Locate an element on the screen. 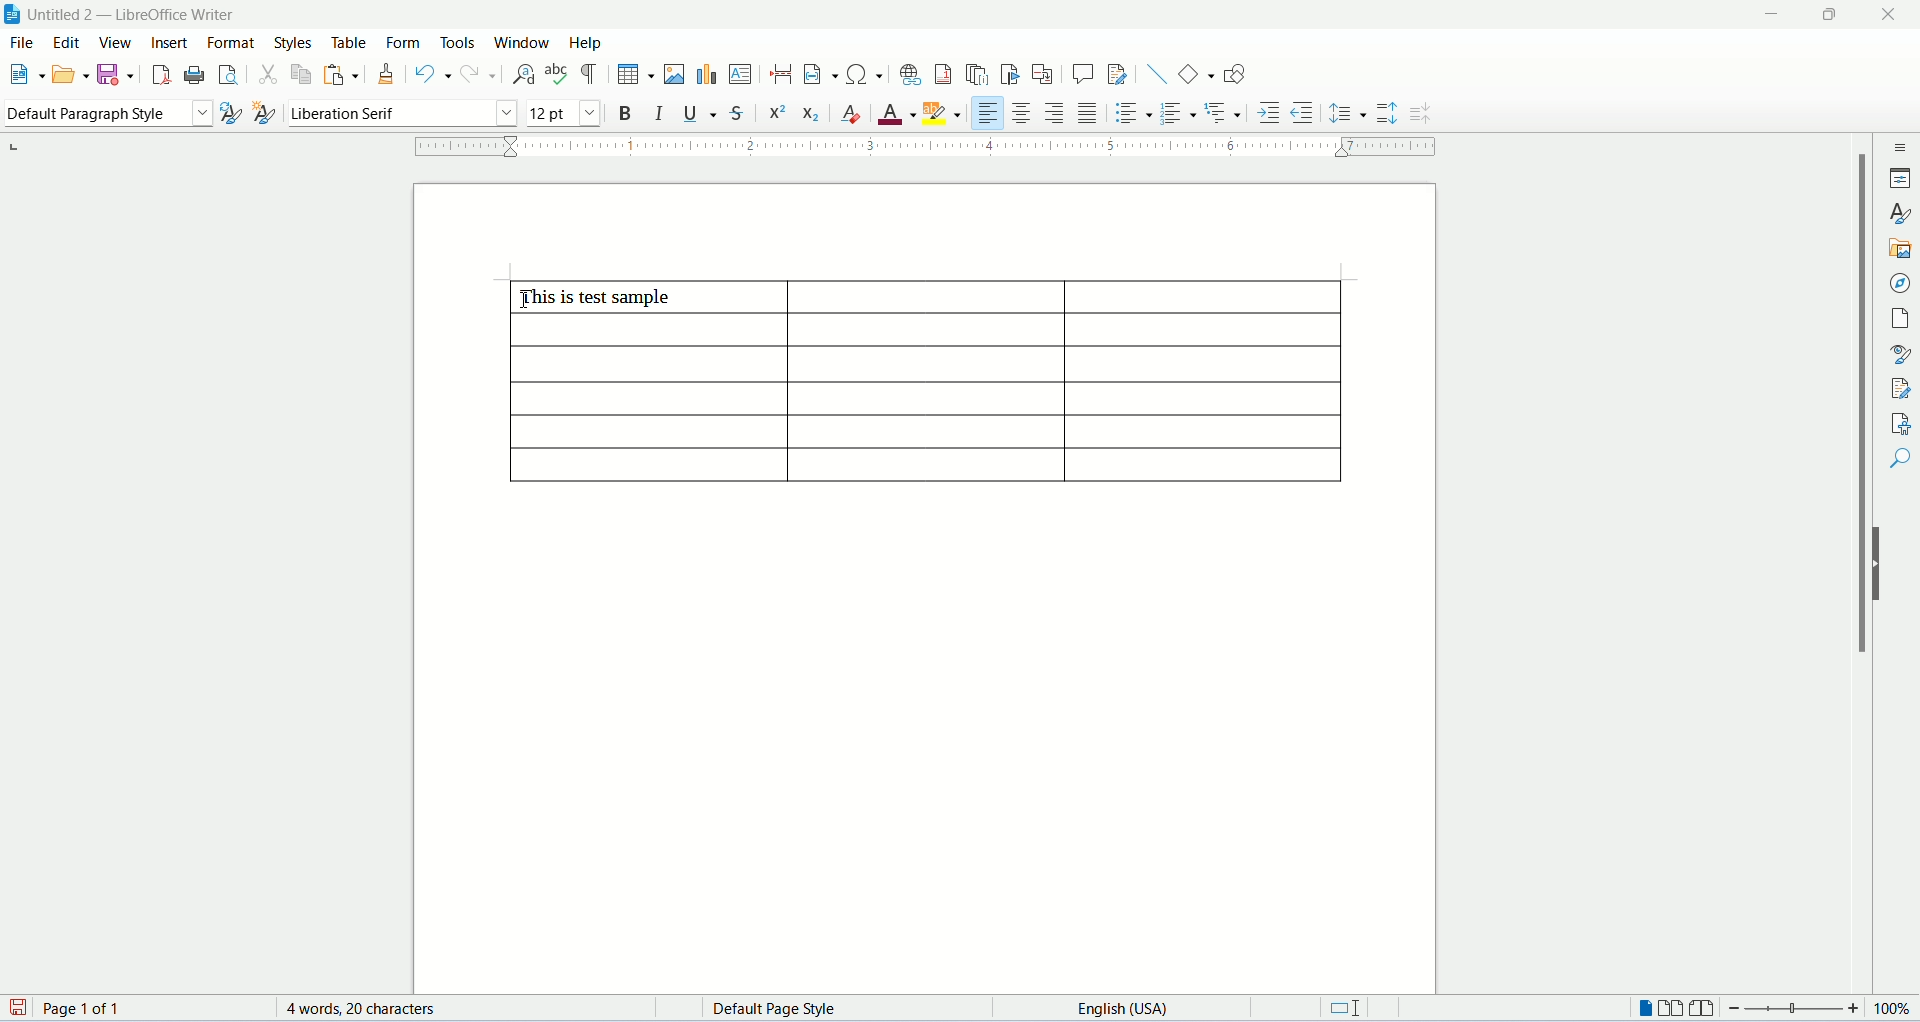  appliction icon is located at coordinates (12, 14).